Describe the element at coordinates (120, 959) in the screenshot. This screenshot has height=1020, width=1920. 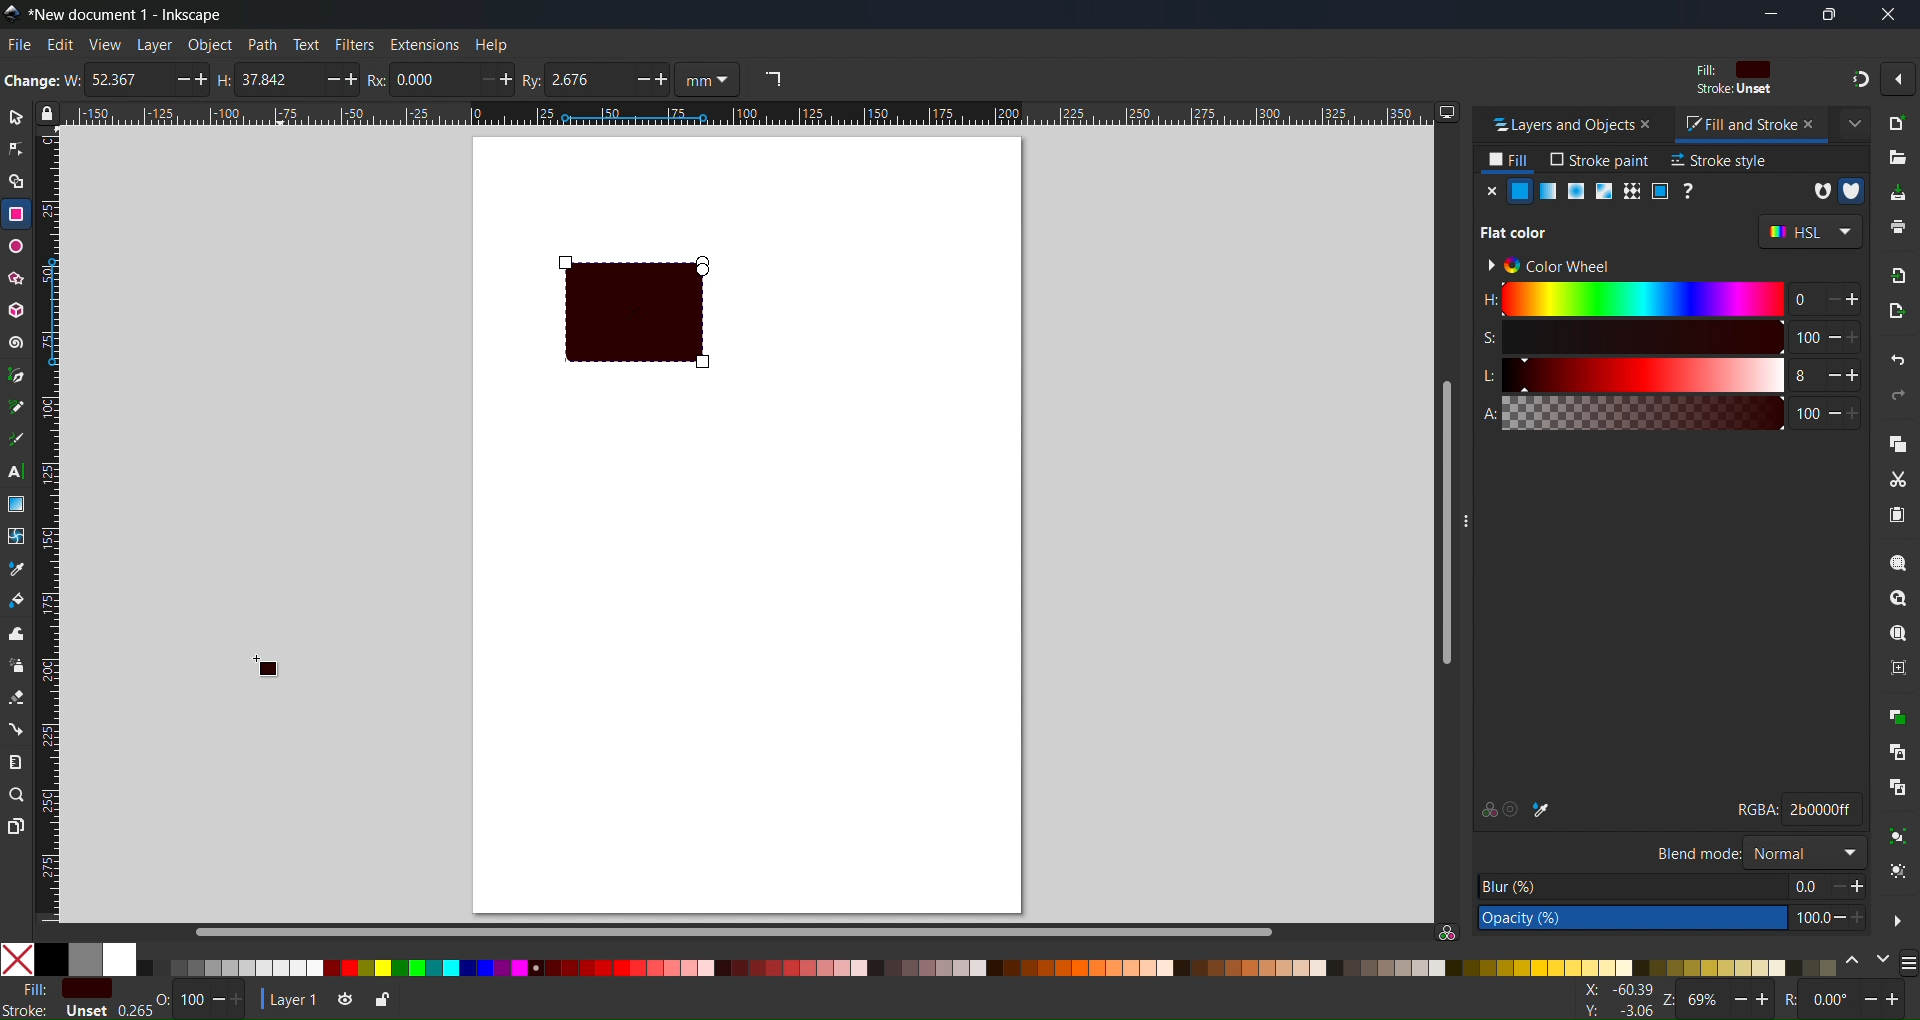
I see `White` at that location.